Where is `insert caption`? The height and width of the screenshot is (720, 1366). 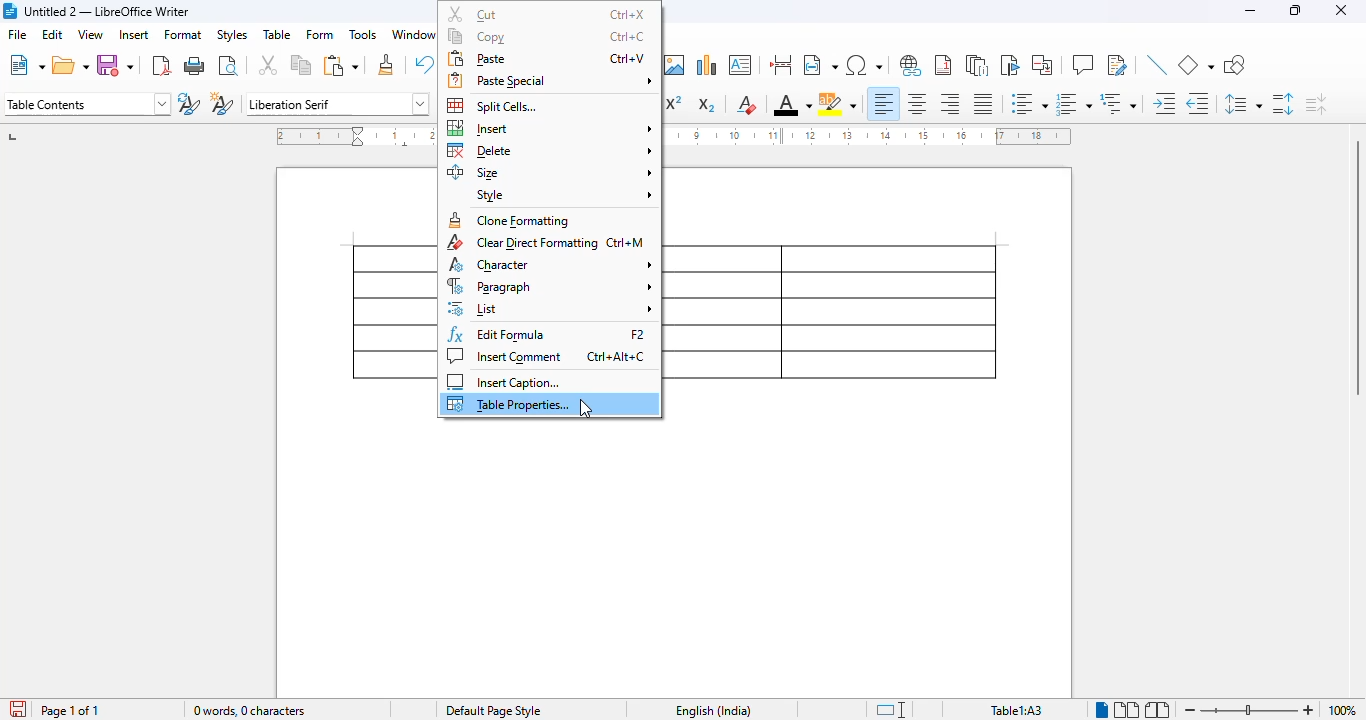
insert caption is located at coordinates (505, 382).